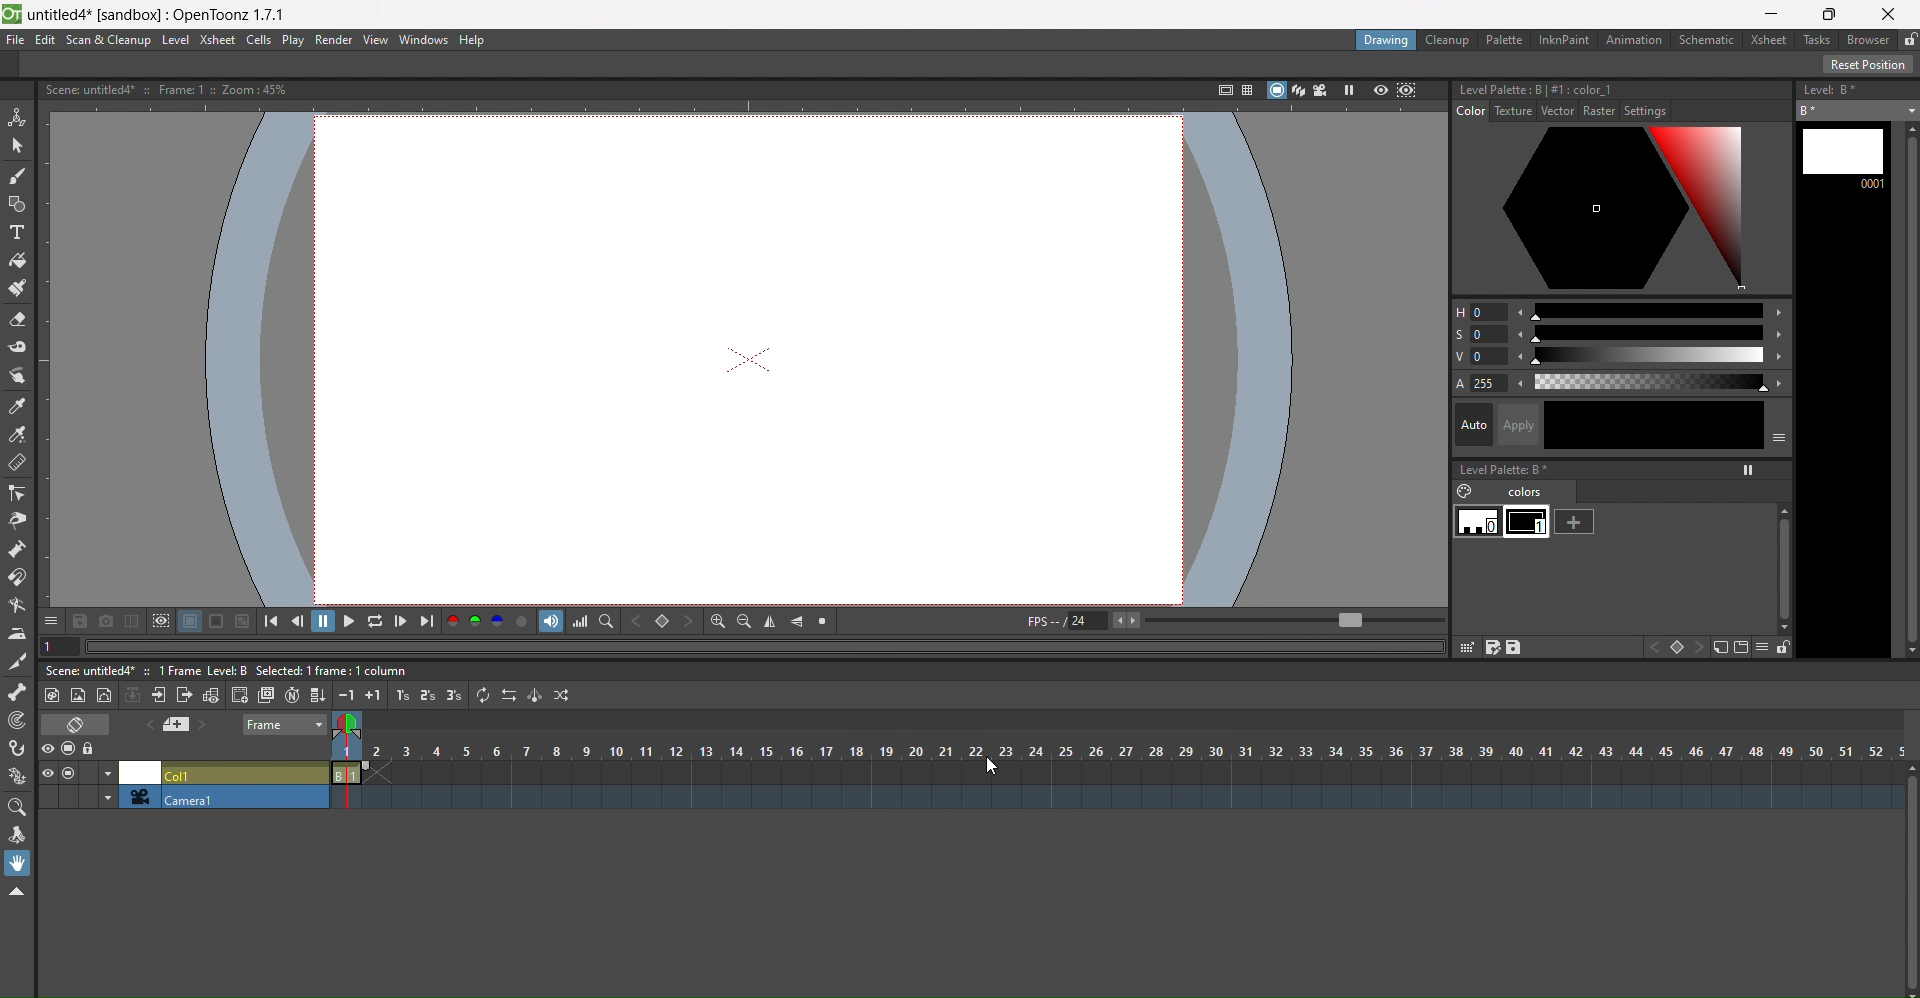 The image size is (1920, 998). What do you see at coordinates (1772, 14) in the screenshot?
I see `minimise` at bounding box center [1772, 14].